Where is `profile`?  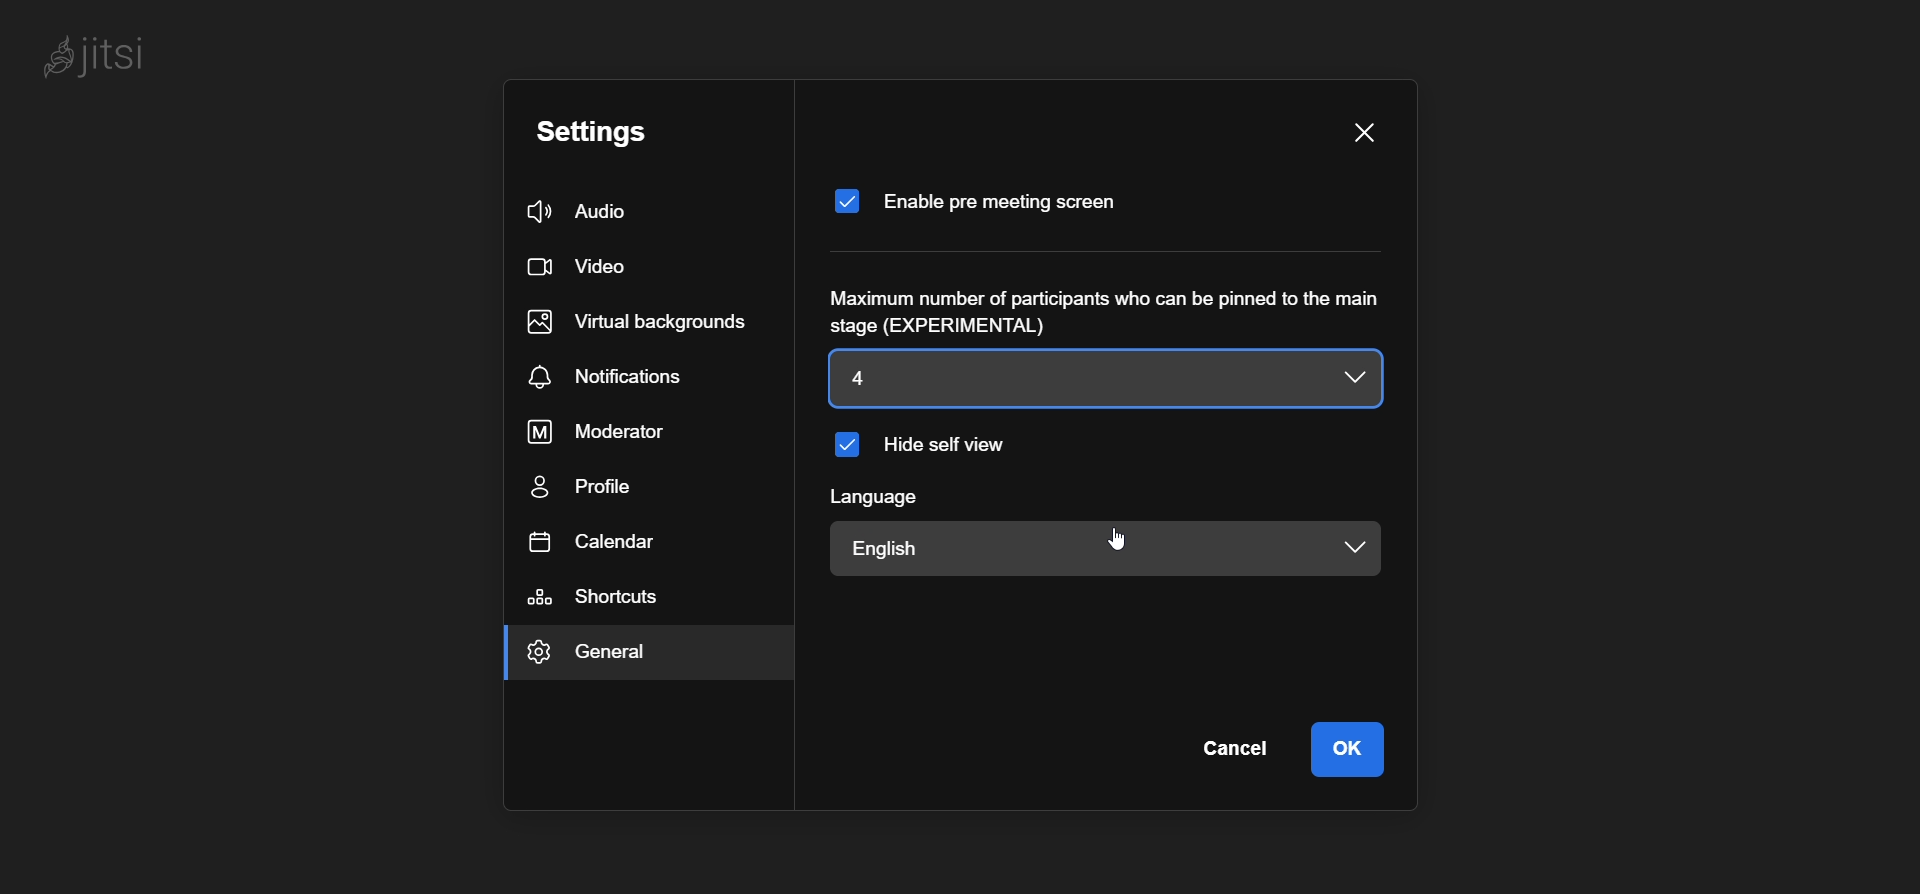 profile is located at coordinates (588, 490).